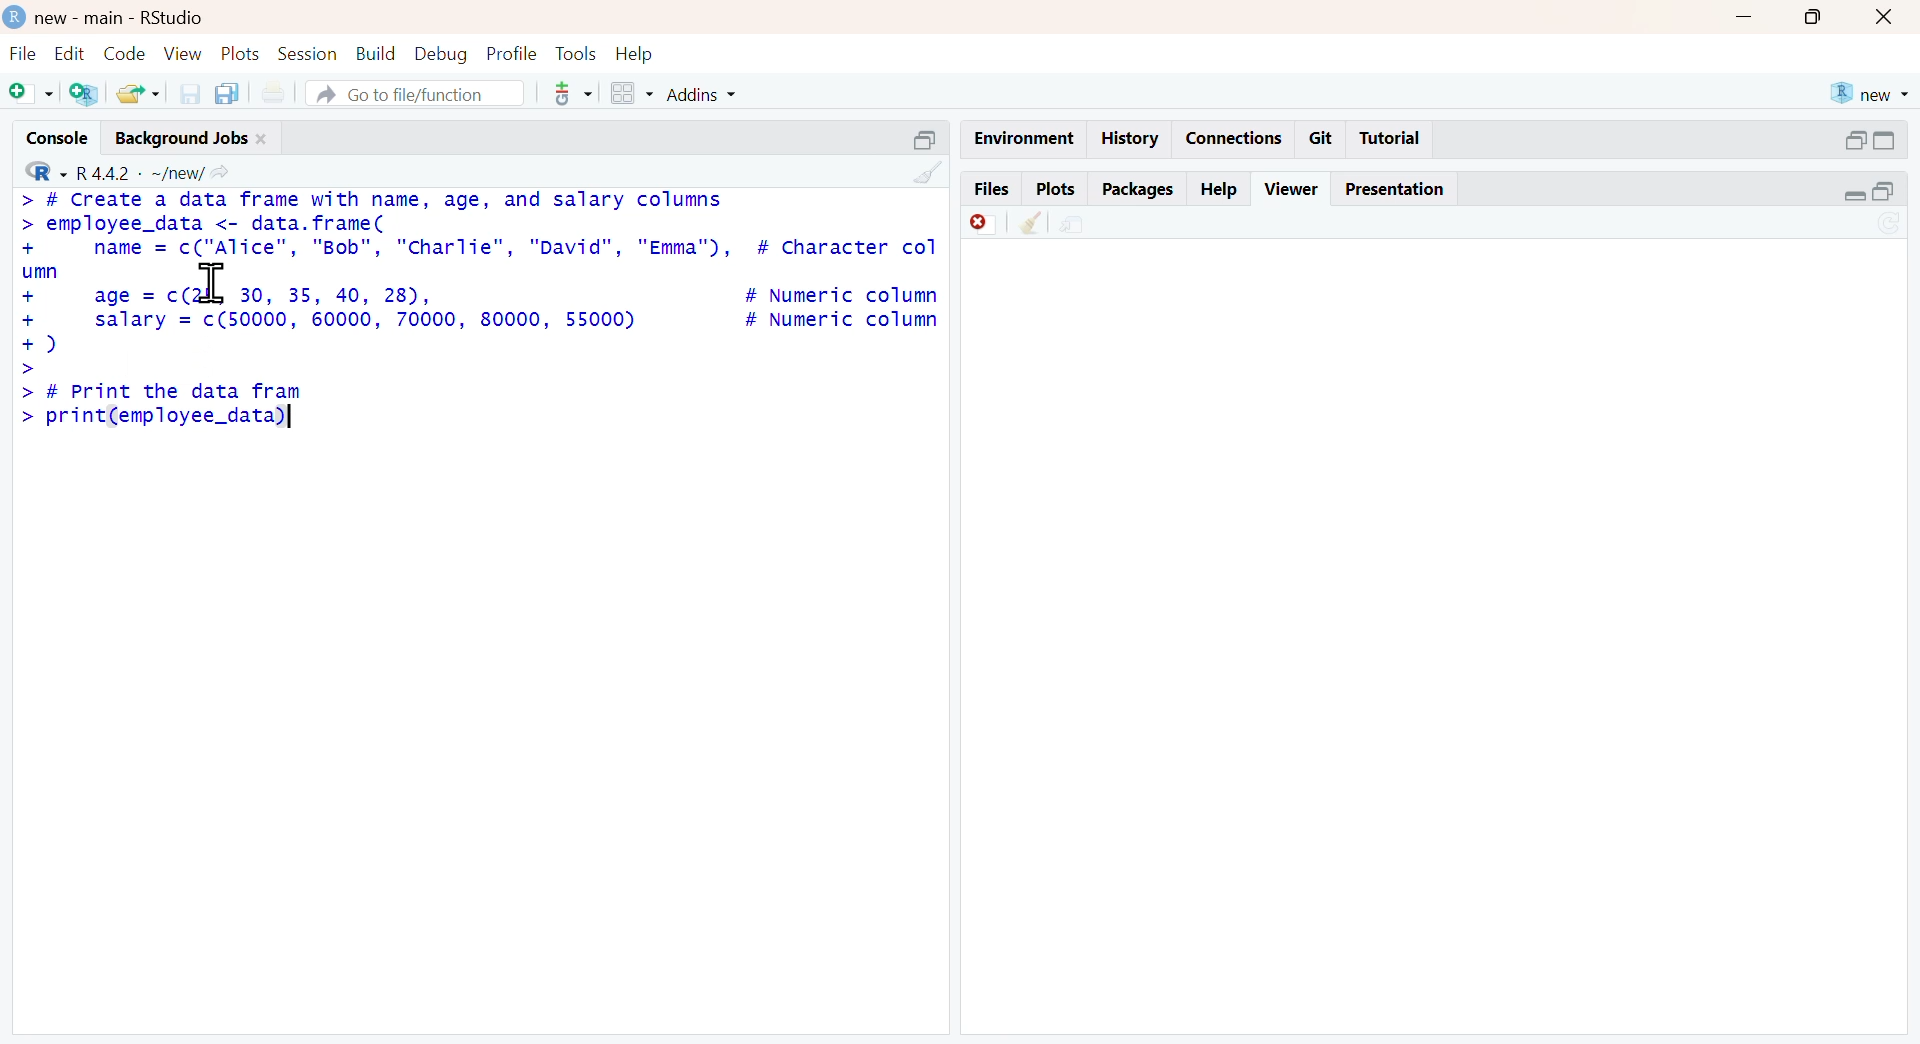  I want to click on D new - main - RStudio, so click(119, 17).